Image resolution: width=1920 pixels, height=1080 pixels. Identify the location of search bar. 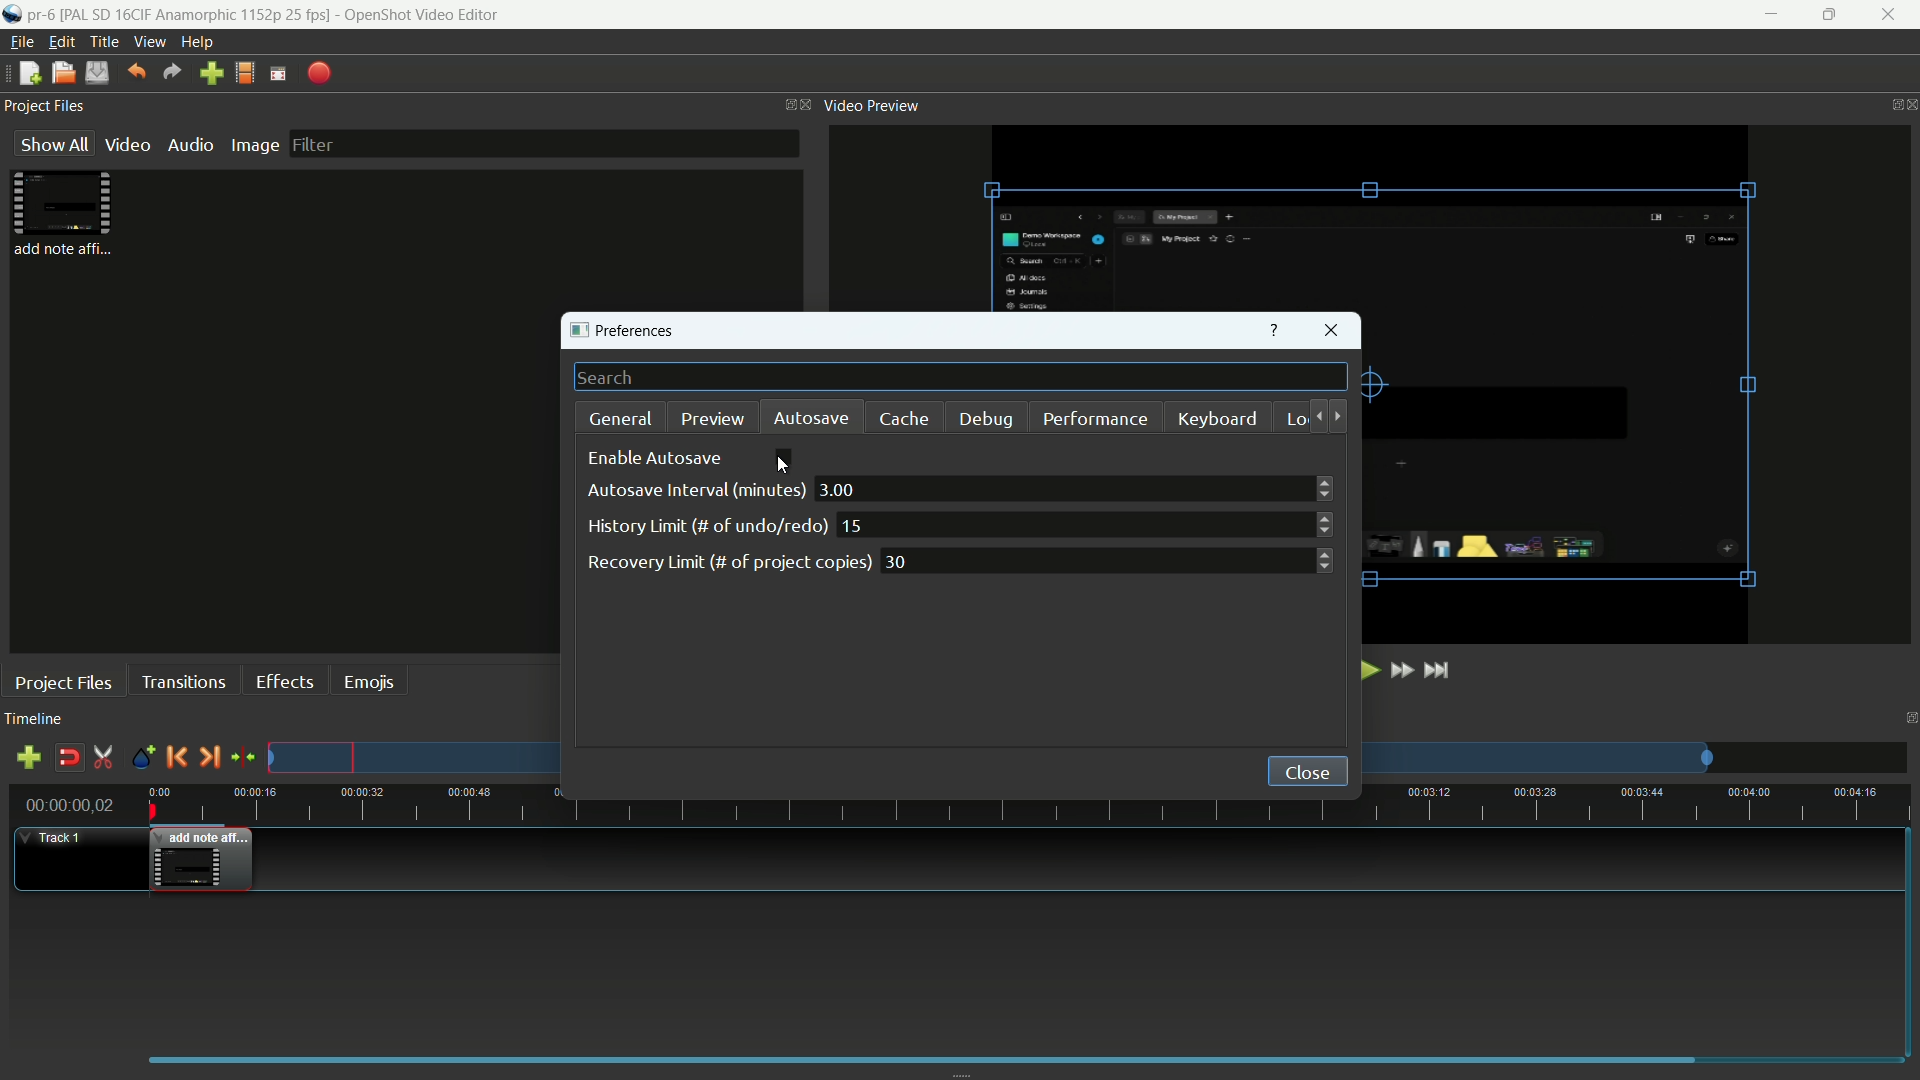
(961, 376).